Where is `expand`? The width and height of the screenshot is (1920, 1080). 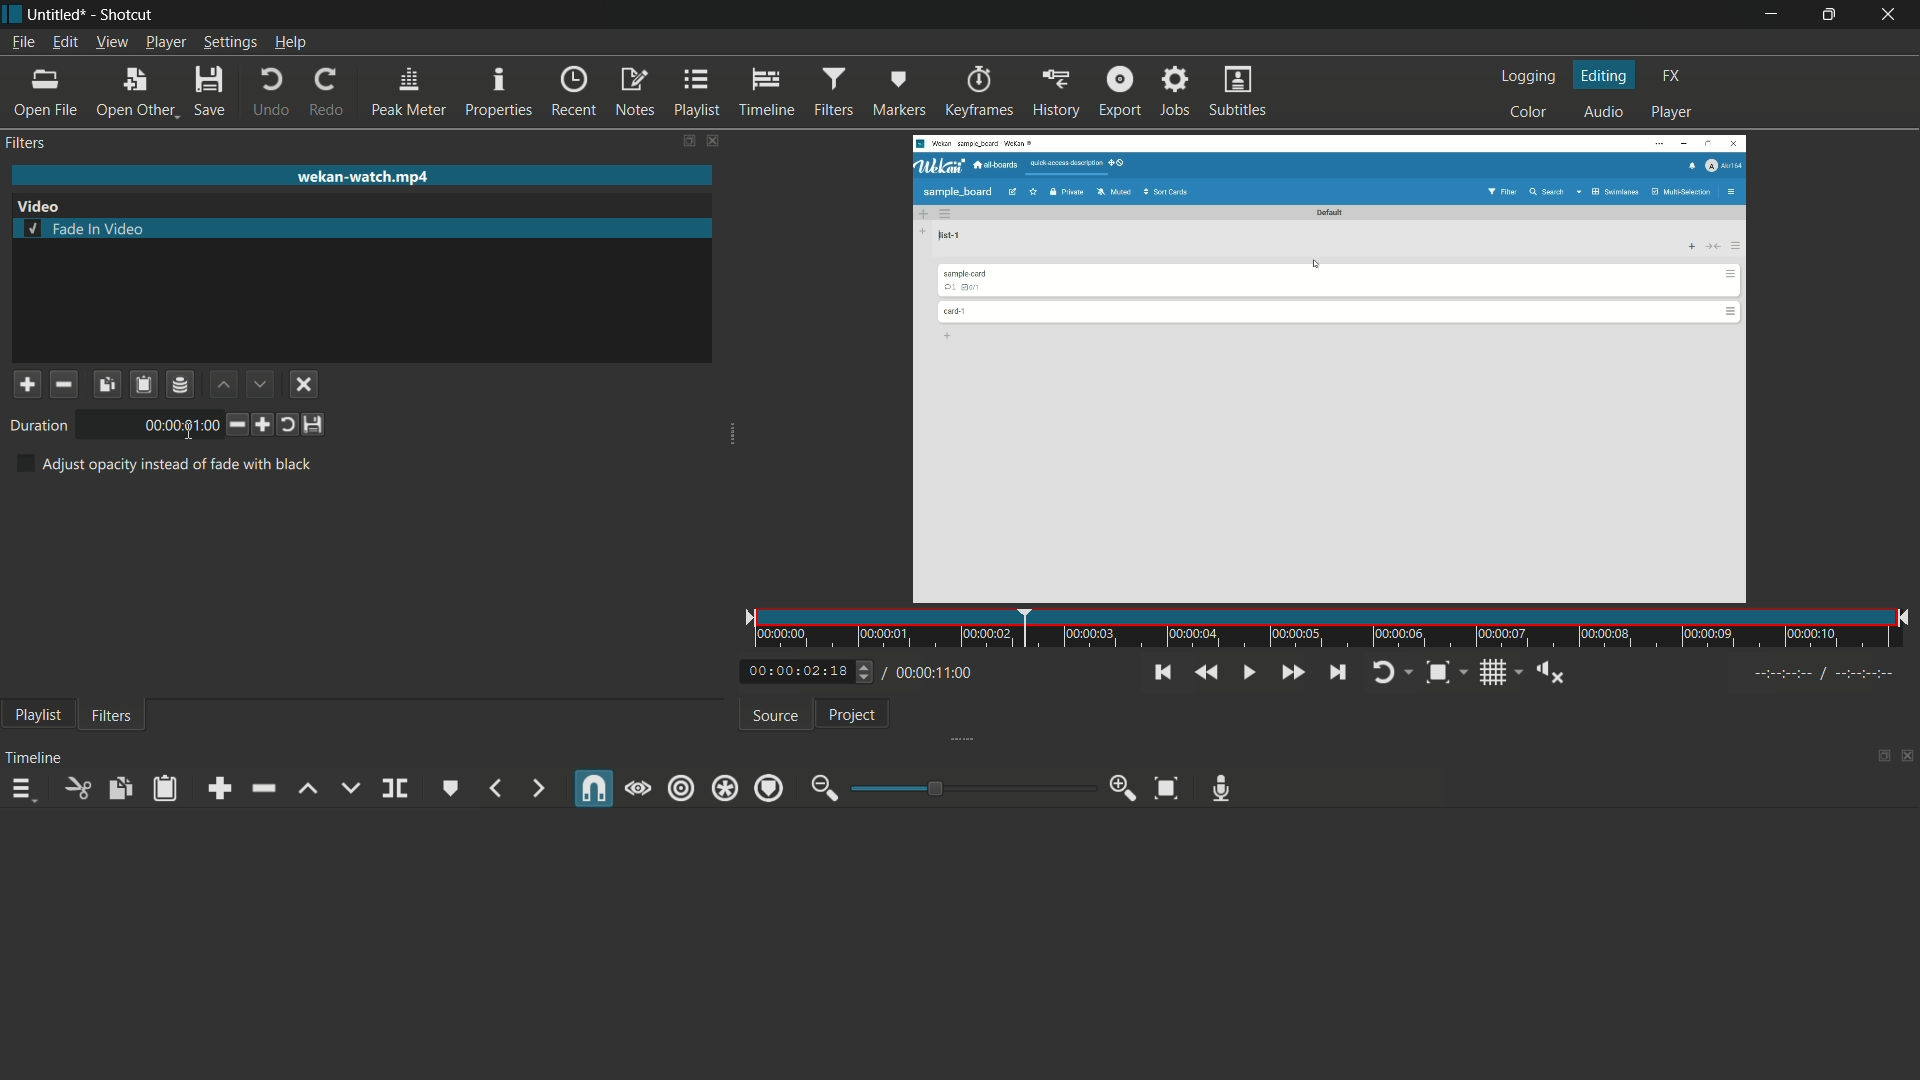
expand is located at coordinates (732, 437).